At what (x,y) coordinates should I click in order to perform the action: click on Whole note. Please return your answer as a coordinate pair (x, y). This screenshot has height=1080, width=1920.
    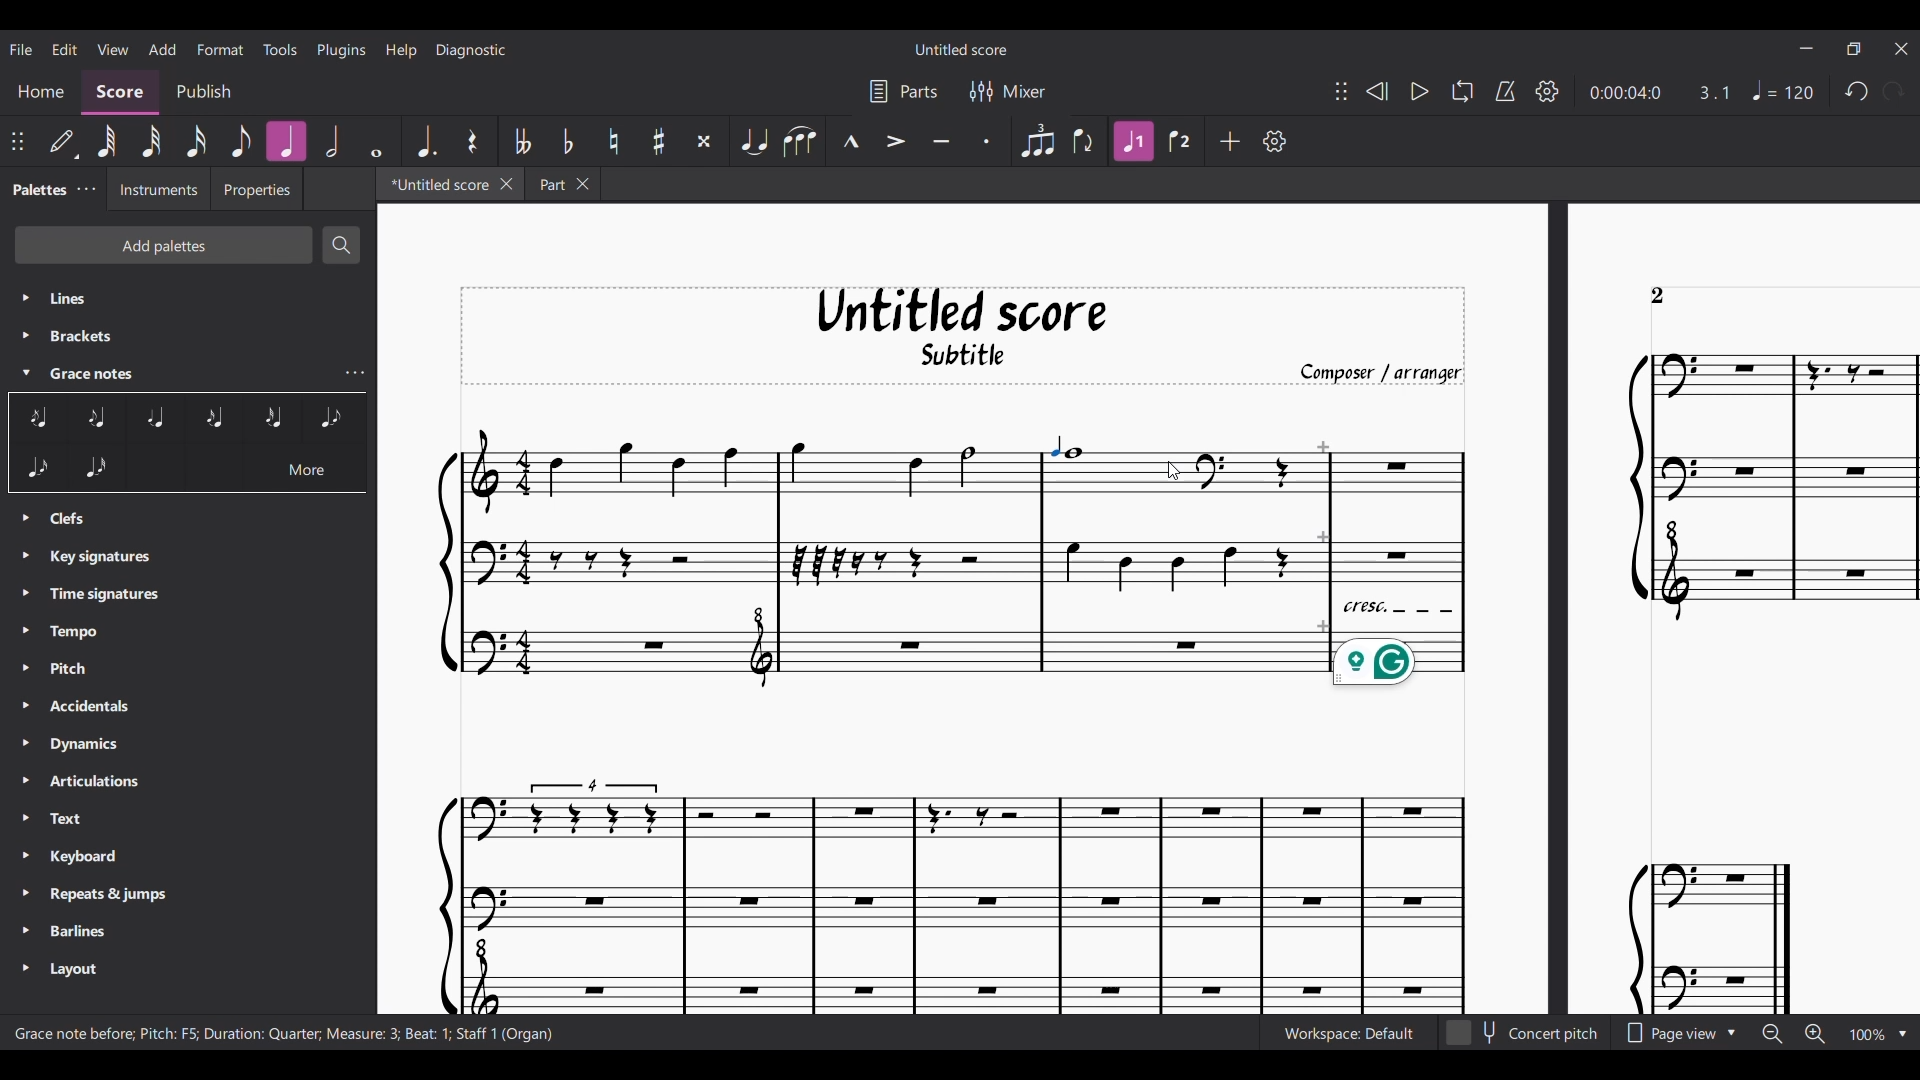
    Looking at the image, I should click on (376, 141).